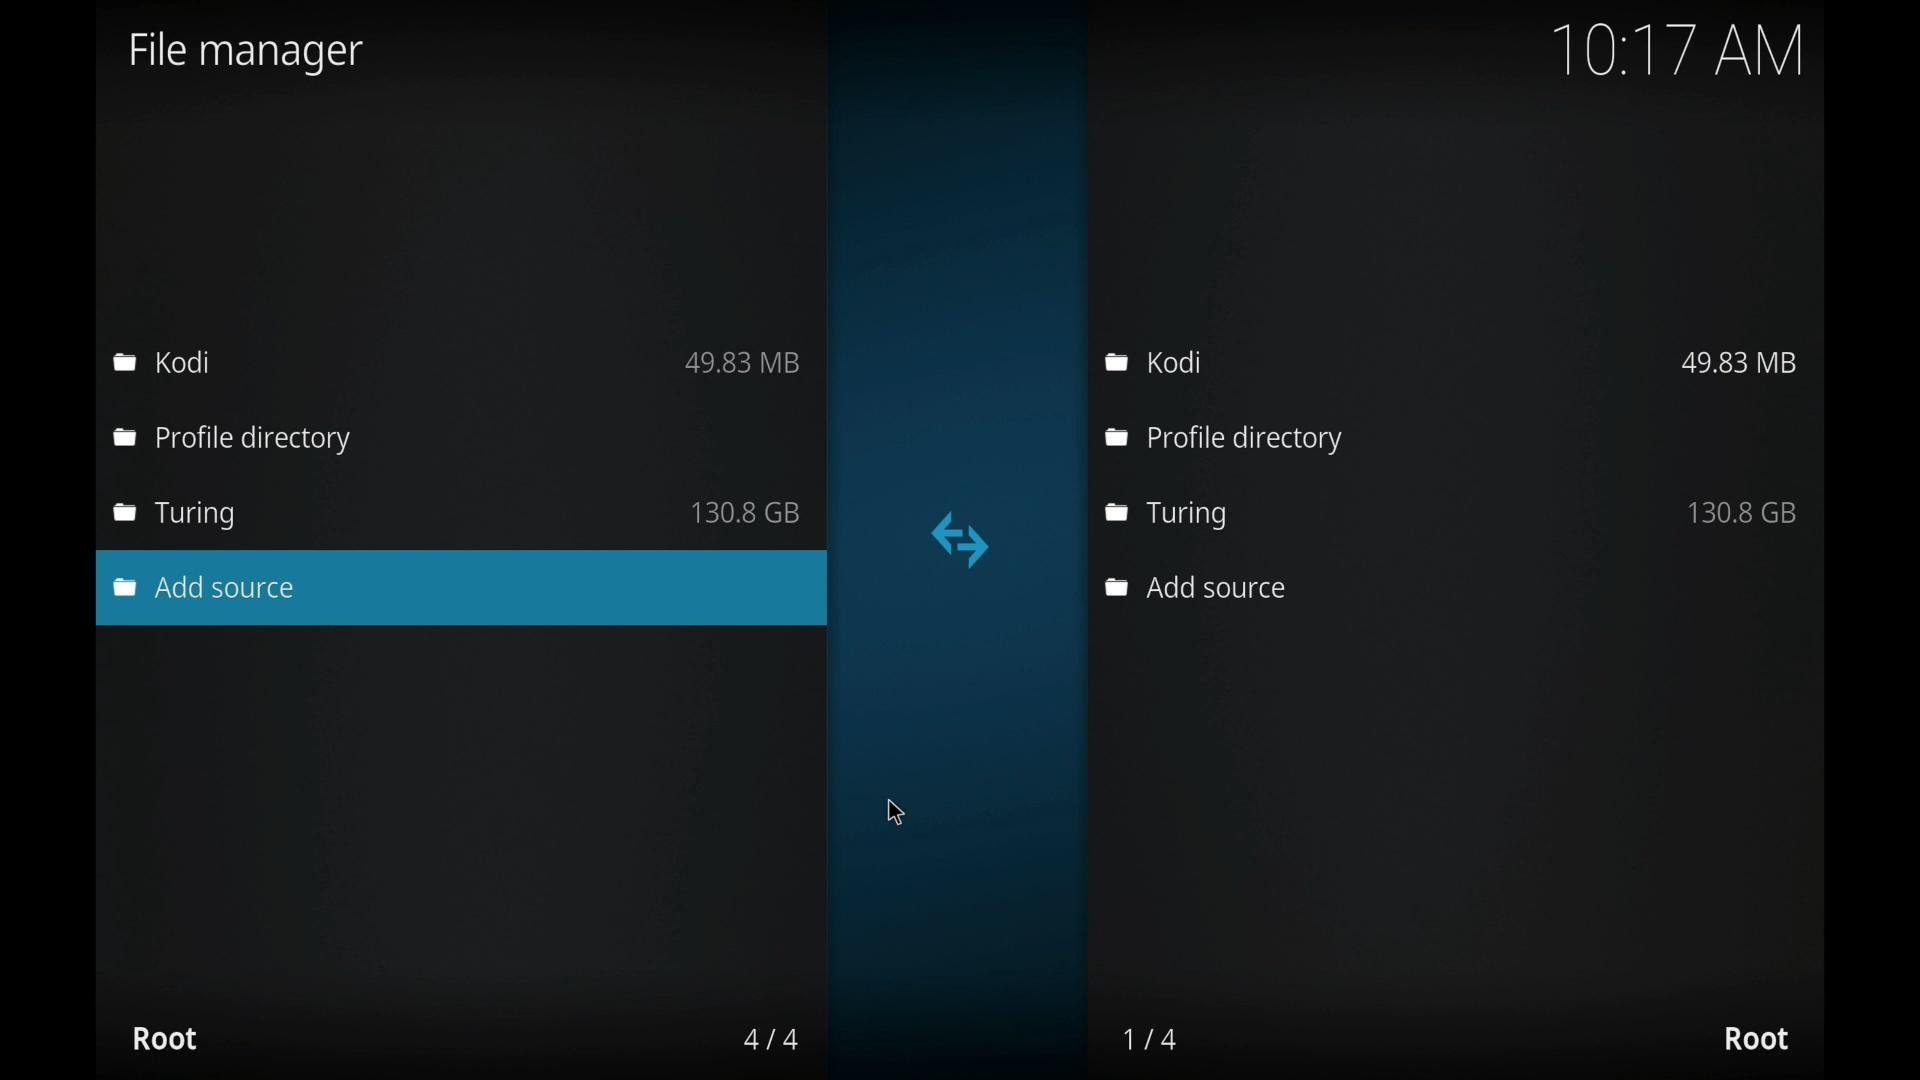 This screenshot has width=1920, height=1080. Describe the element at coordinates (1739, 362) in the screenshot. I see `49.83 MB` at that location.